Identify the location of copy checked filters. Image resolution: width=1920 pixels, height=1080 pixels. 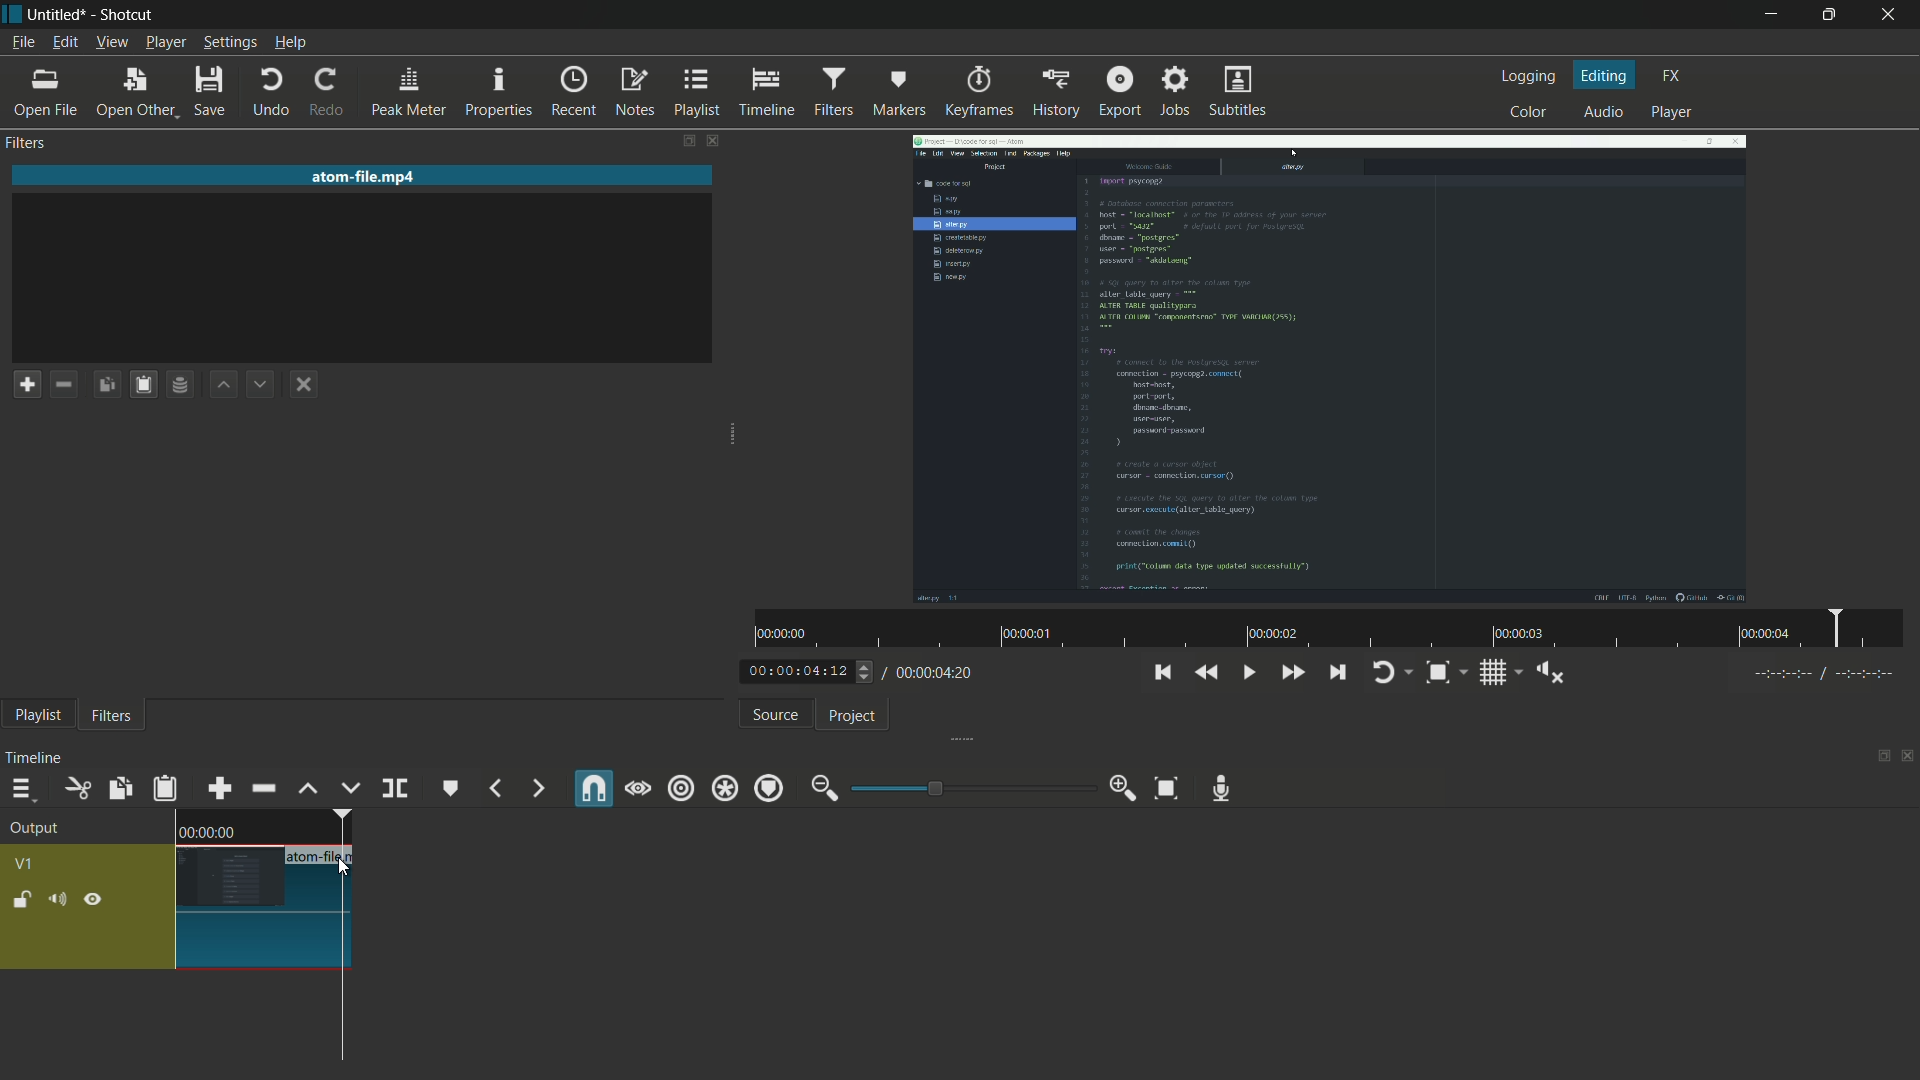
(106, 386).